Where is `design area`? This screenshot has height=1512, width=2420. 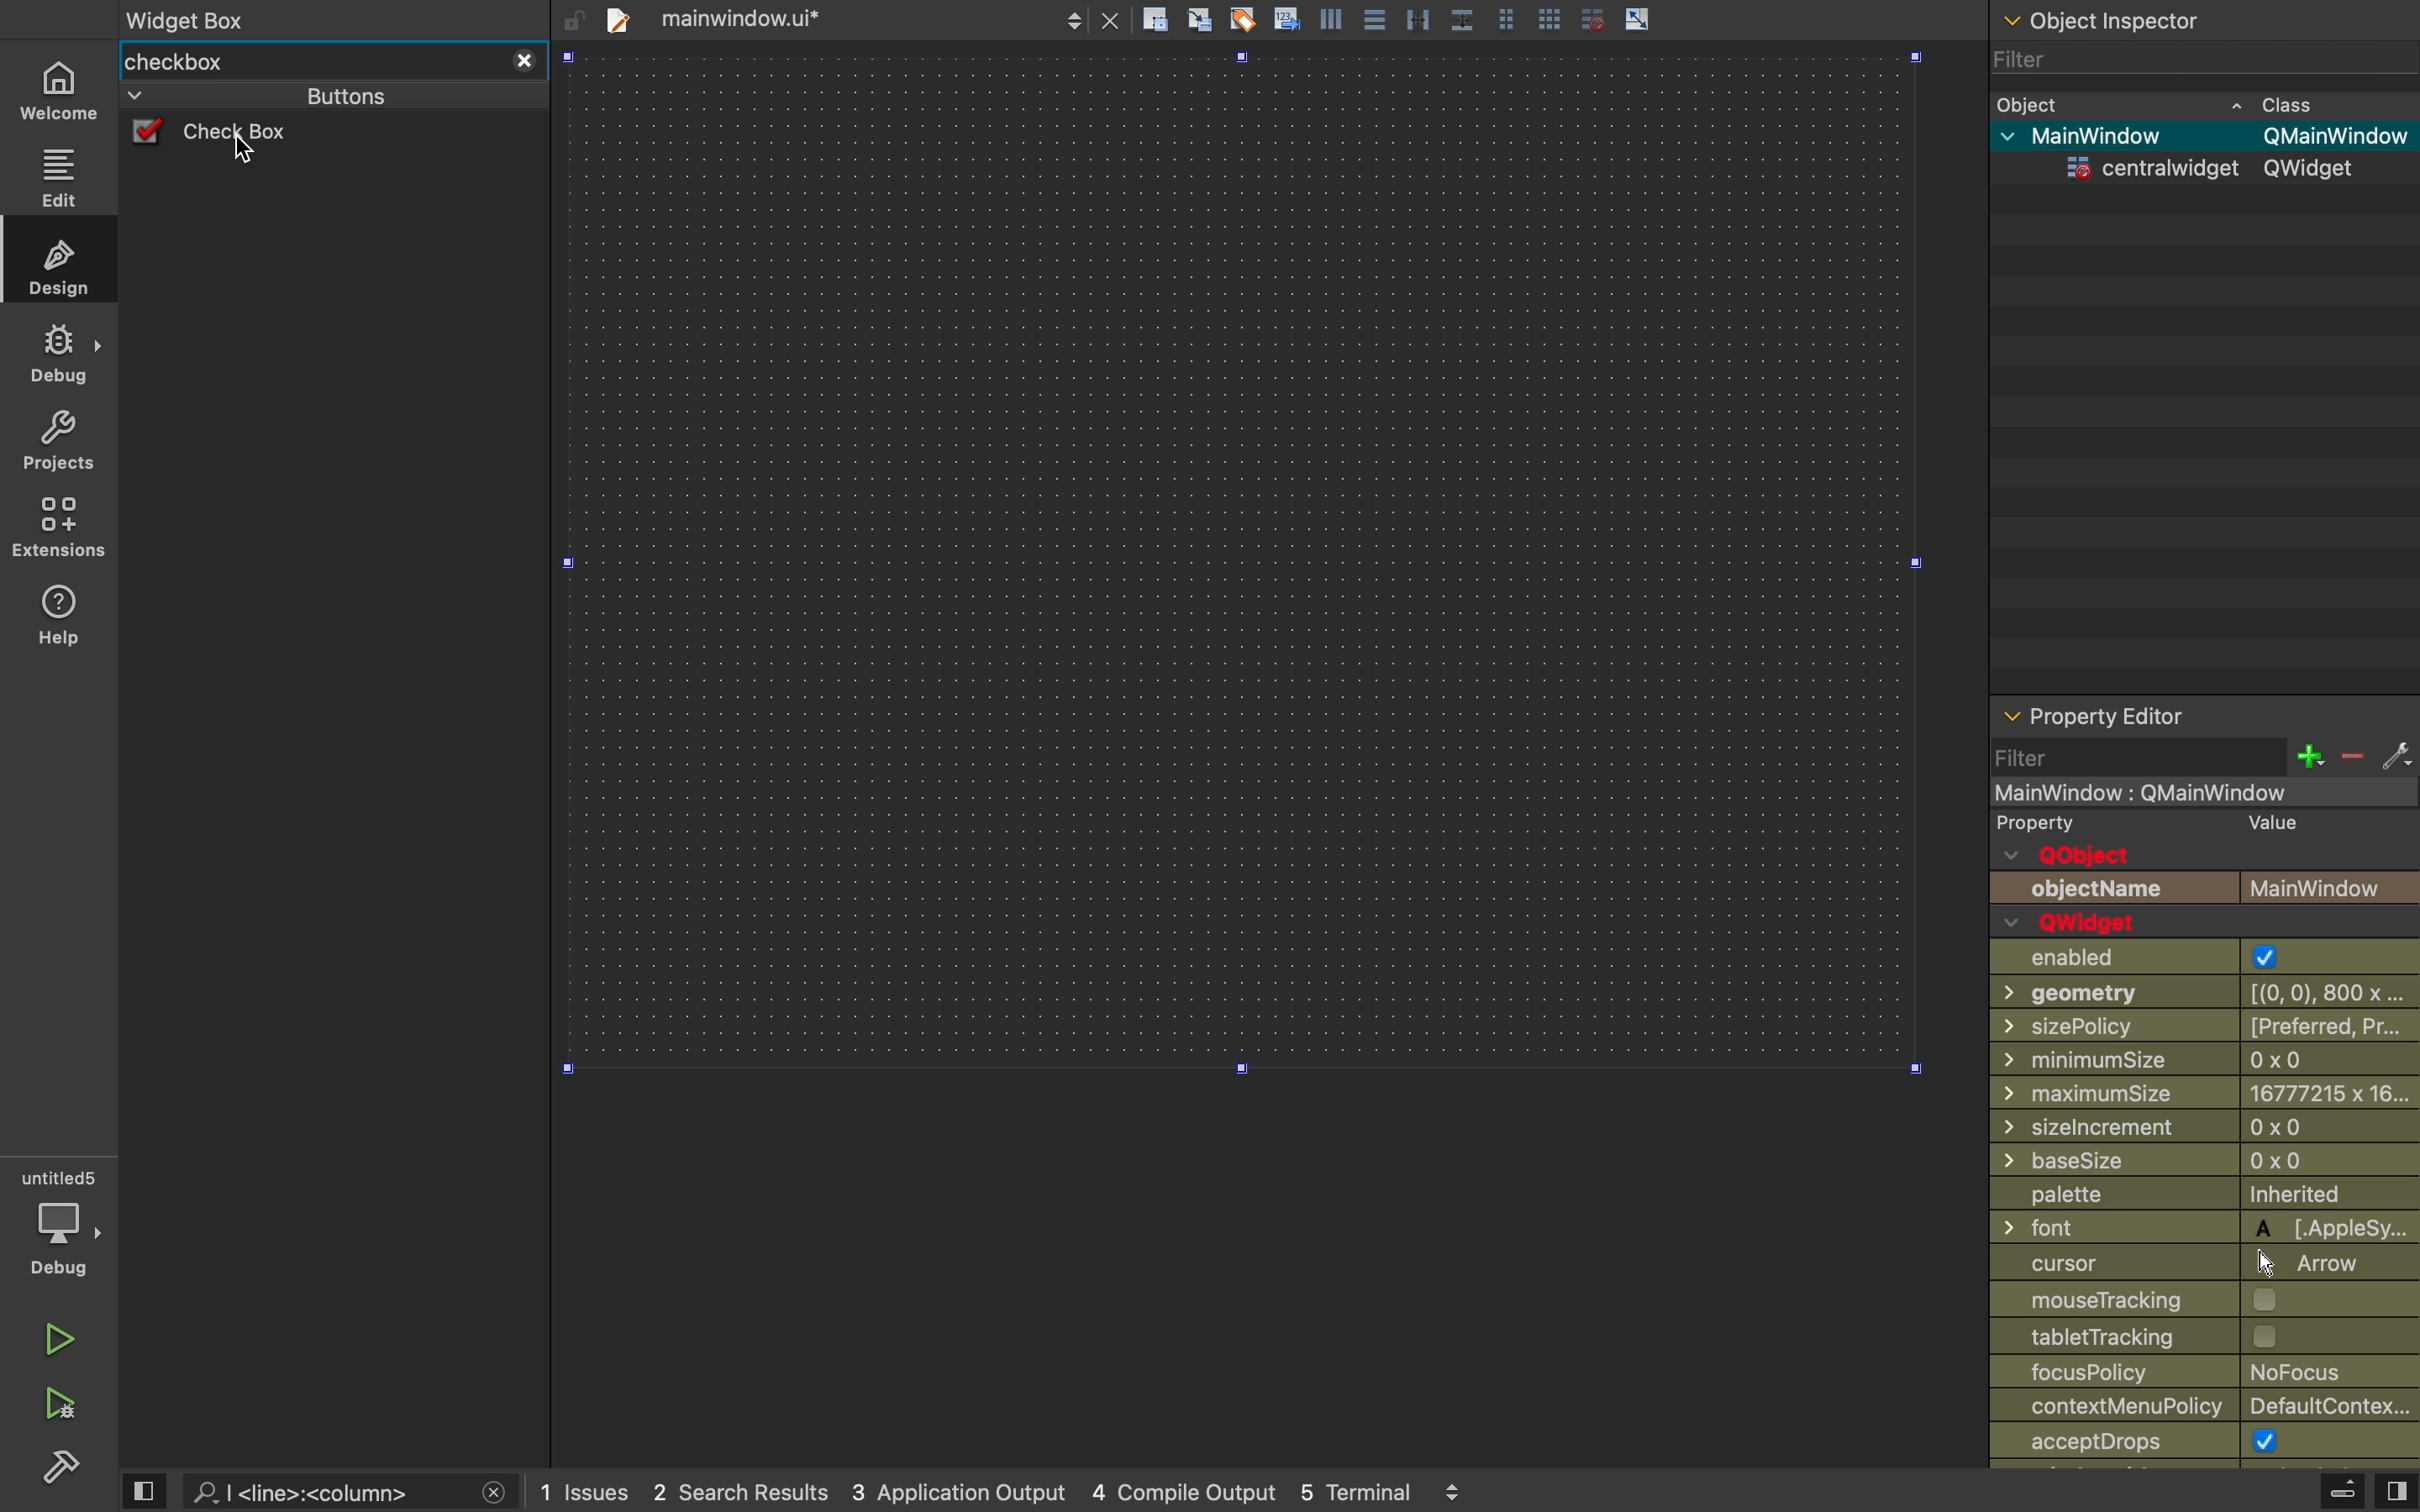
design area is located at coordinates (1241, 562).